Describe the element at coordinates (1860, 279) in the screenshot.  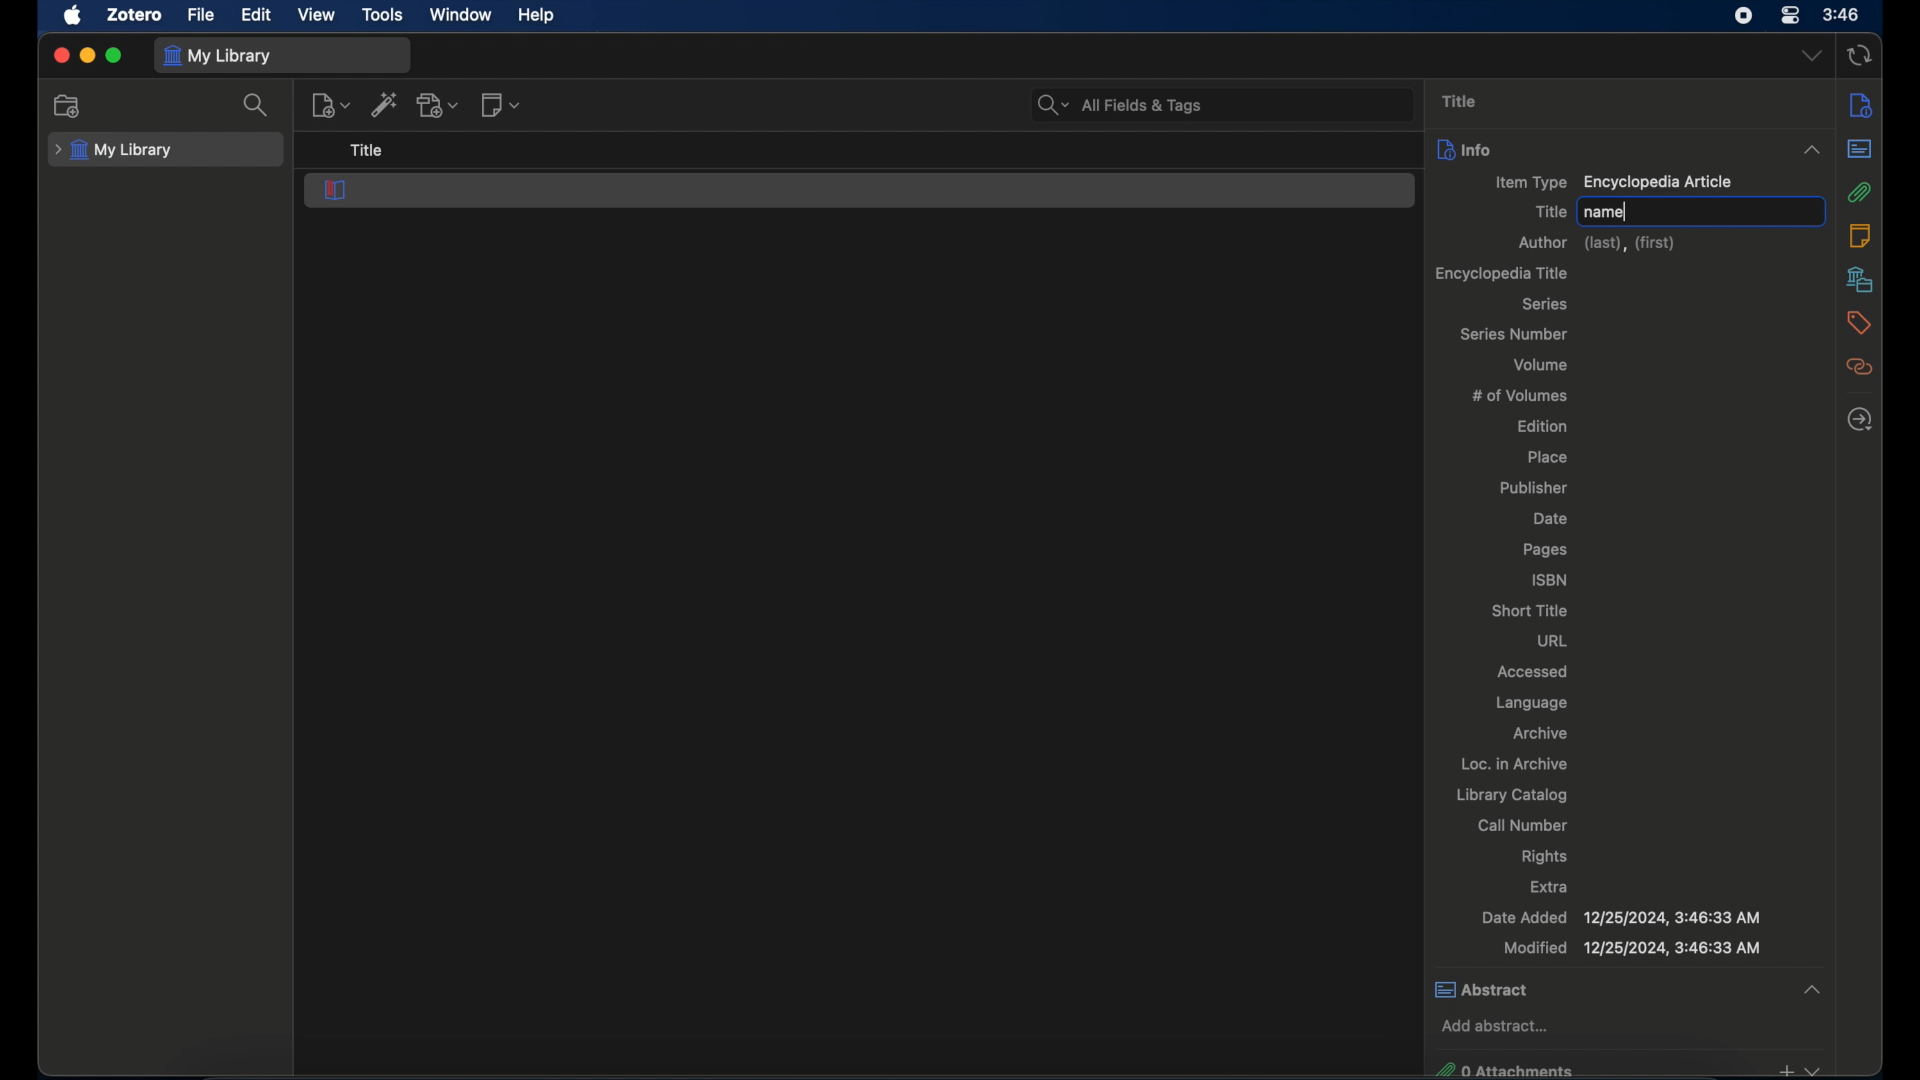
I see `libraries` at that location.